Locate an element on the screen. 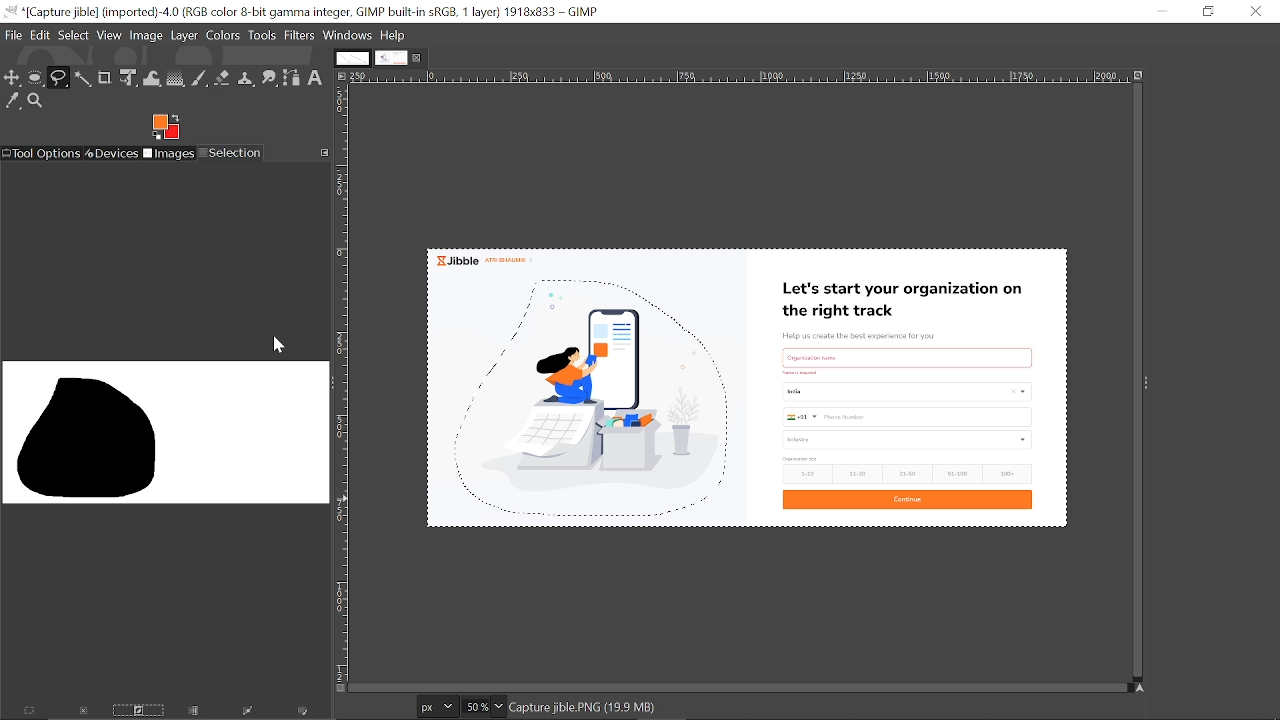 The width and height of the screenshot is (1280, 720). Impression of the inverted area is located at coordinates (165, 430).